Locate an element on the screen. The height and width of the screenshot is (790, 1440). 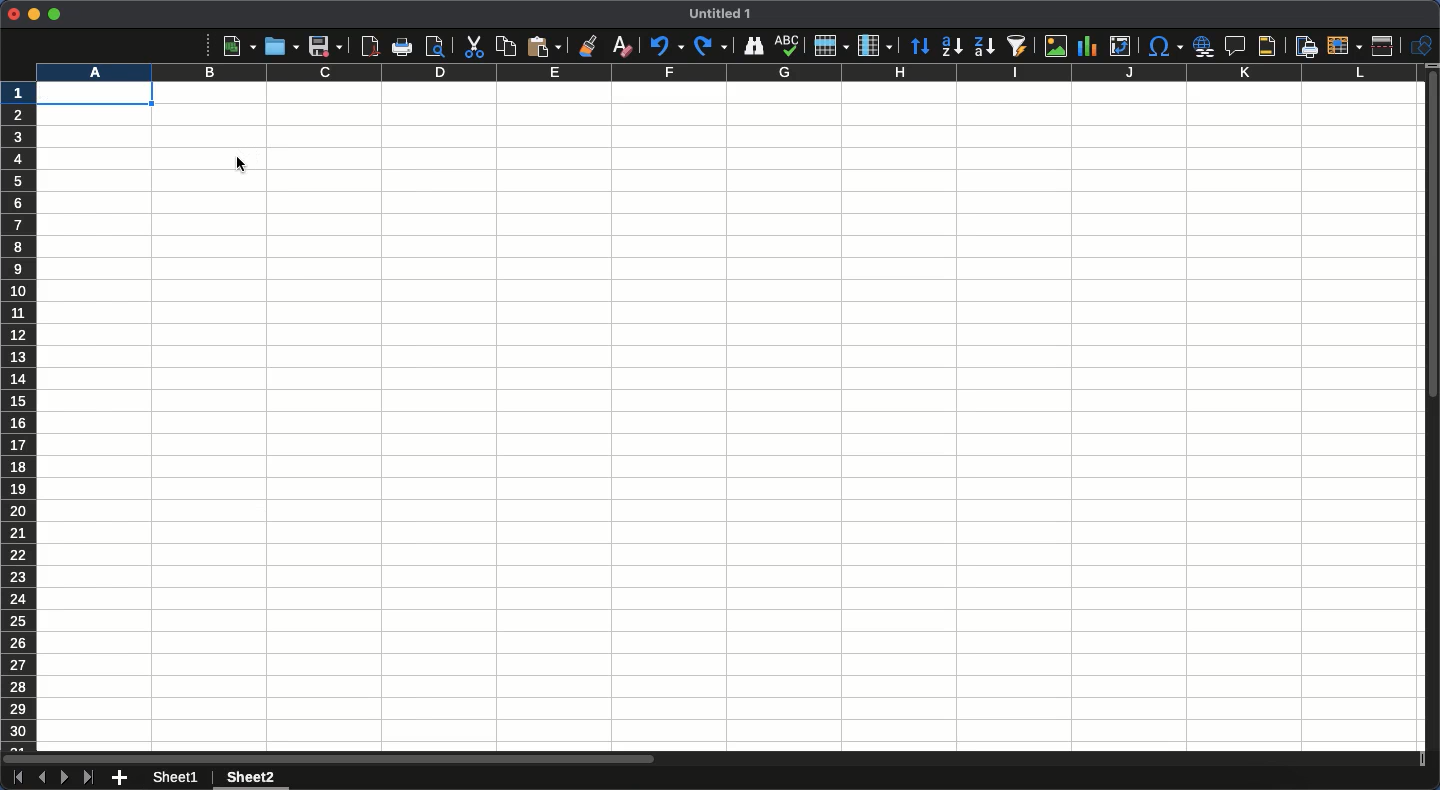
Next sheet is located at coordinates (65, 778).